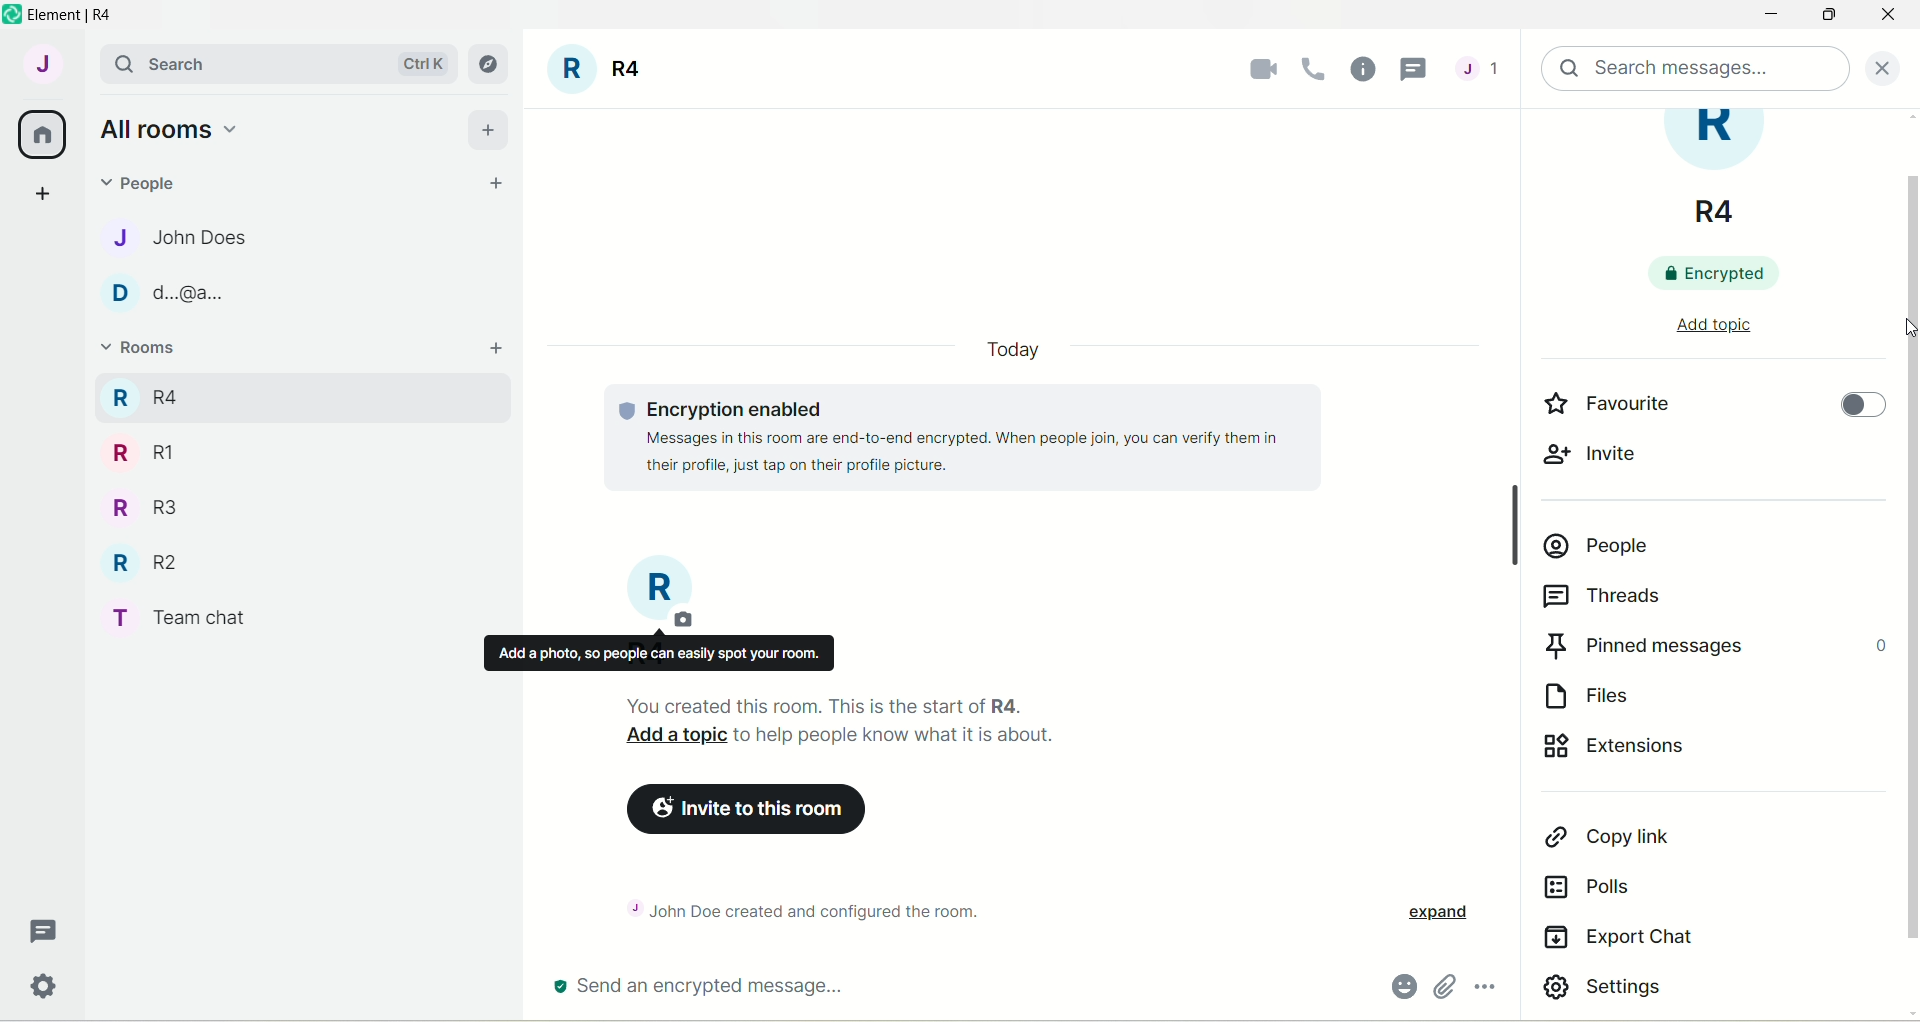 Image resolution: width=1920 pixels, height=1022 pixels. Describe the element at coordinates (1488, 989) in the screenshot. I see `options` at that location.